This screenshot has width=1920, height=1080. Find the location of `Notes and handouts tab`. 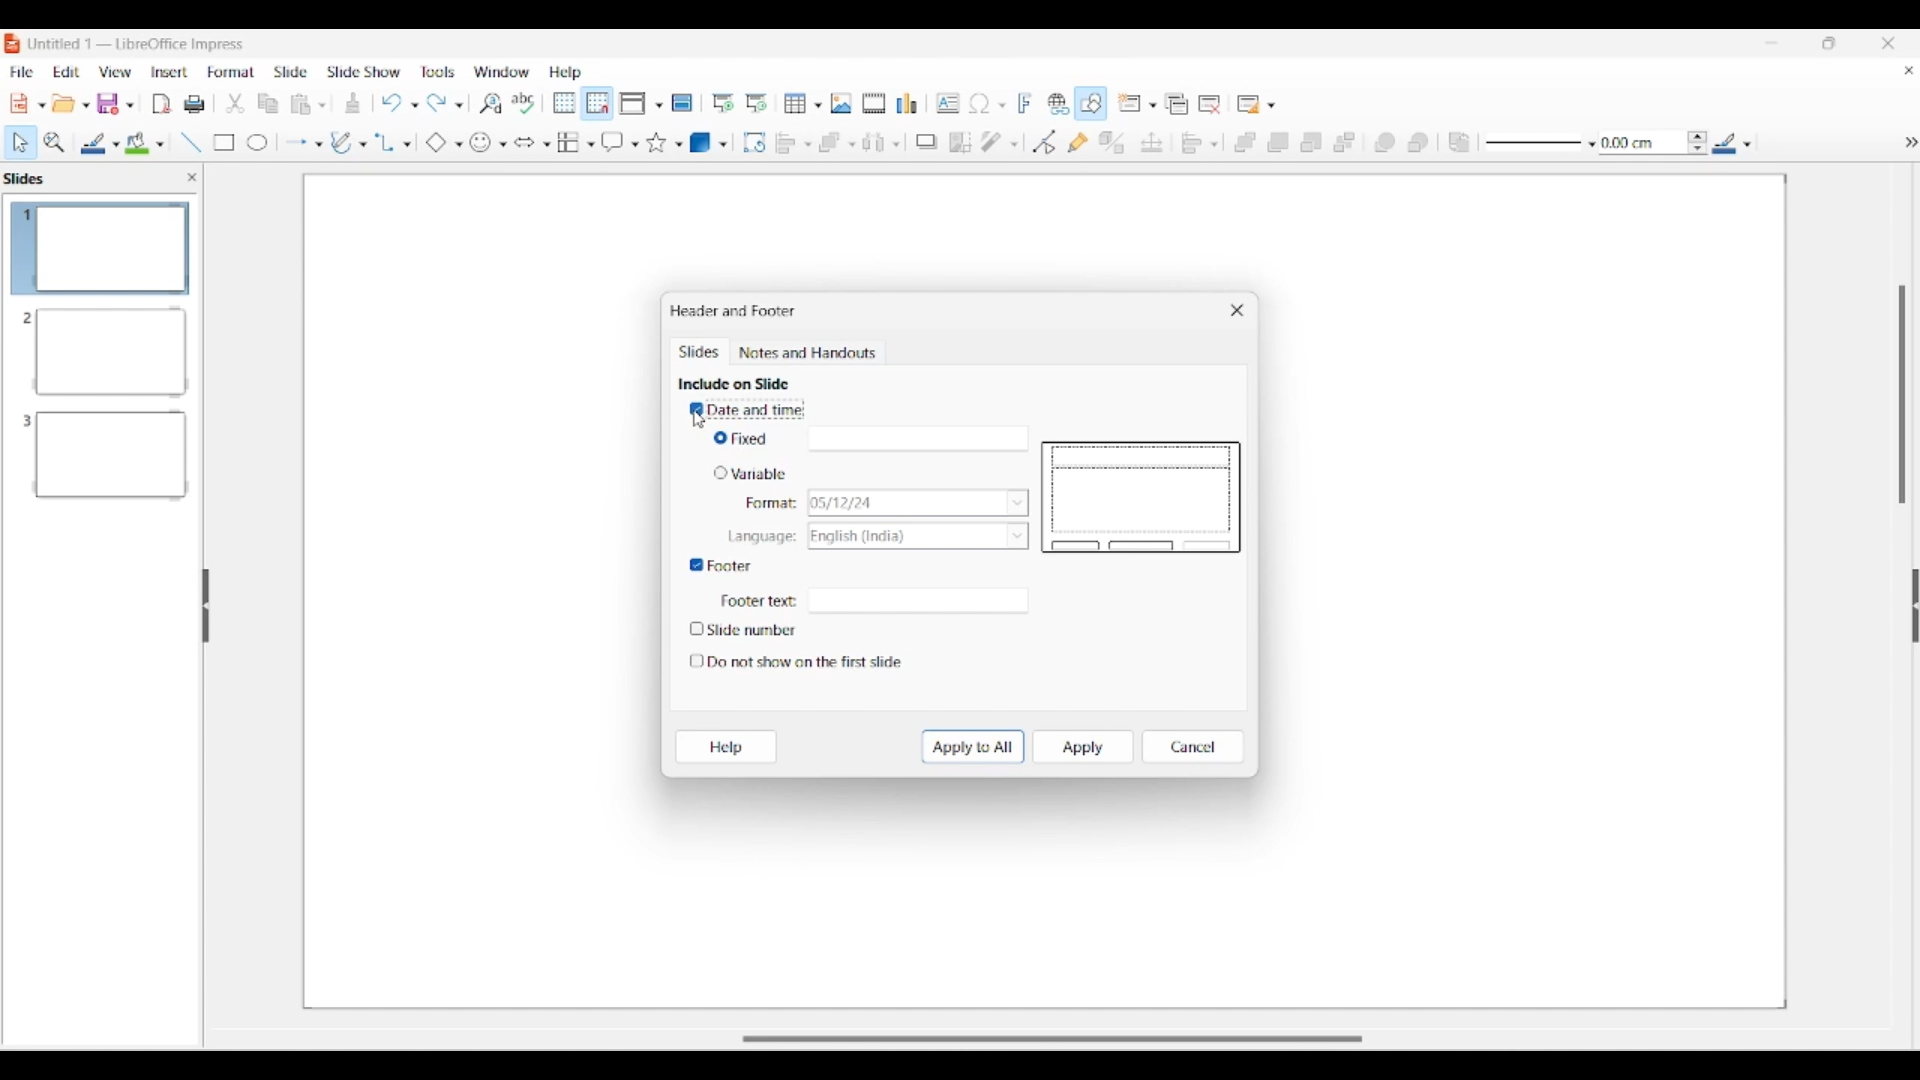

Notes and handouts tab is located at coordinates (810, 353).